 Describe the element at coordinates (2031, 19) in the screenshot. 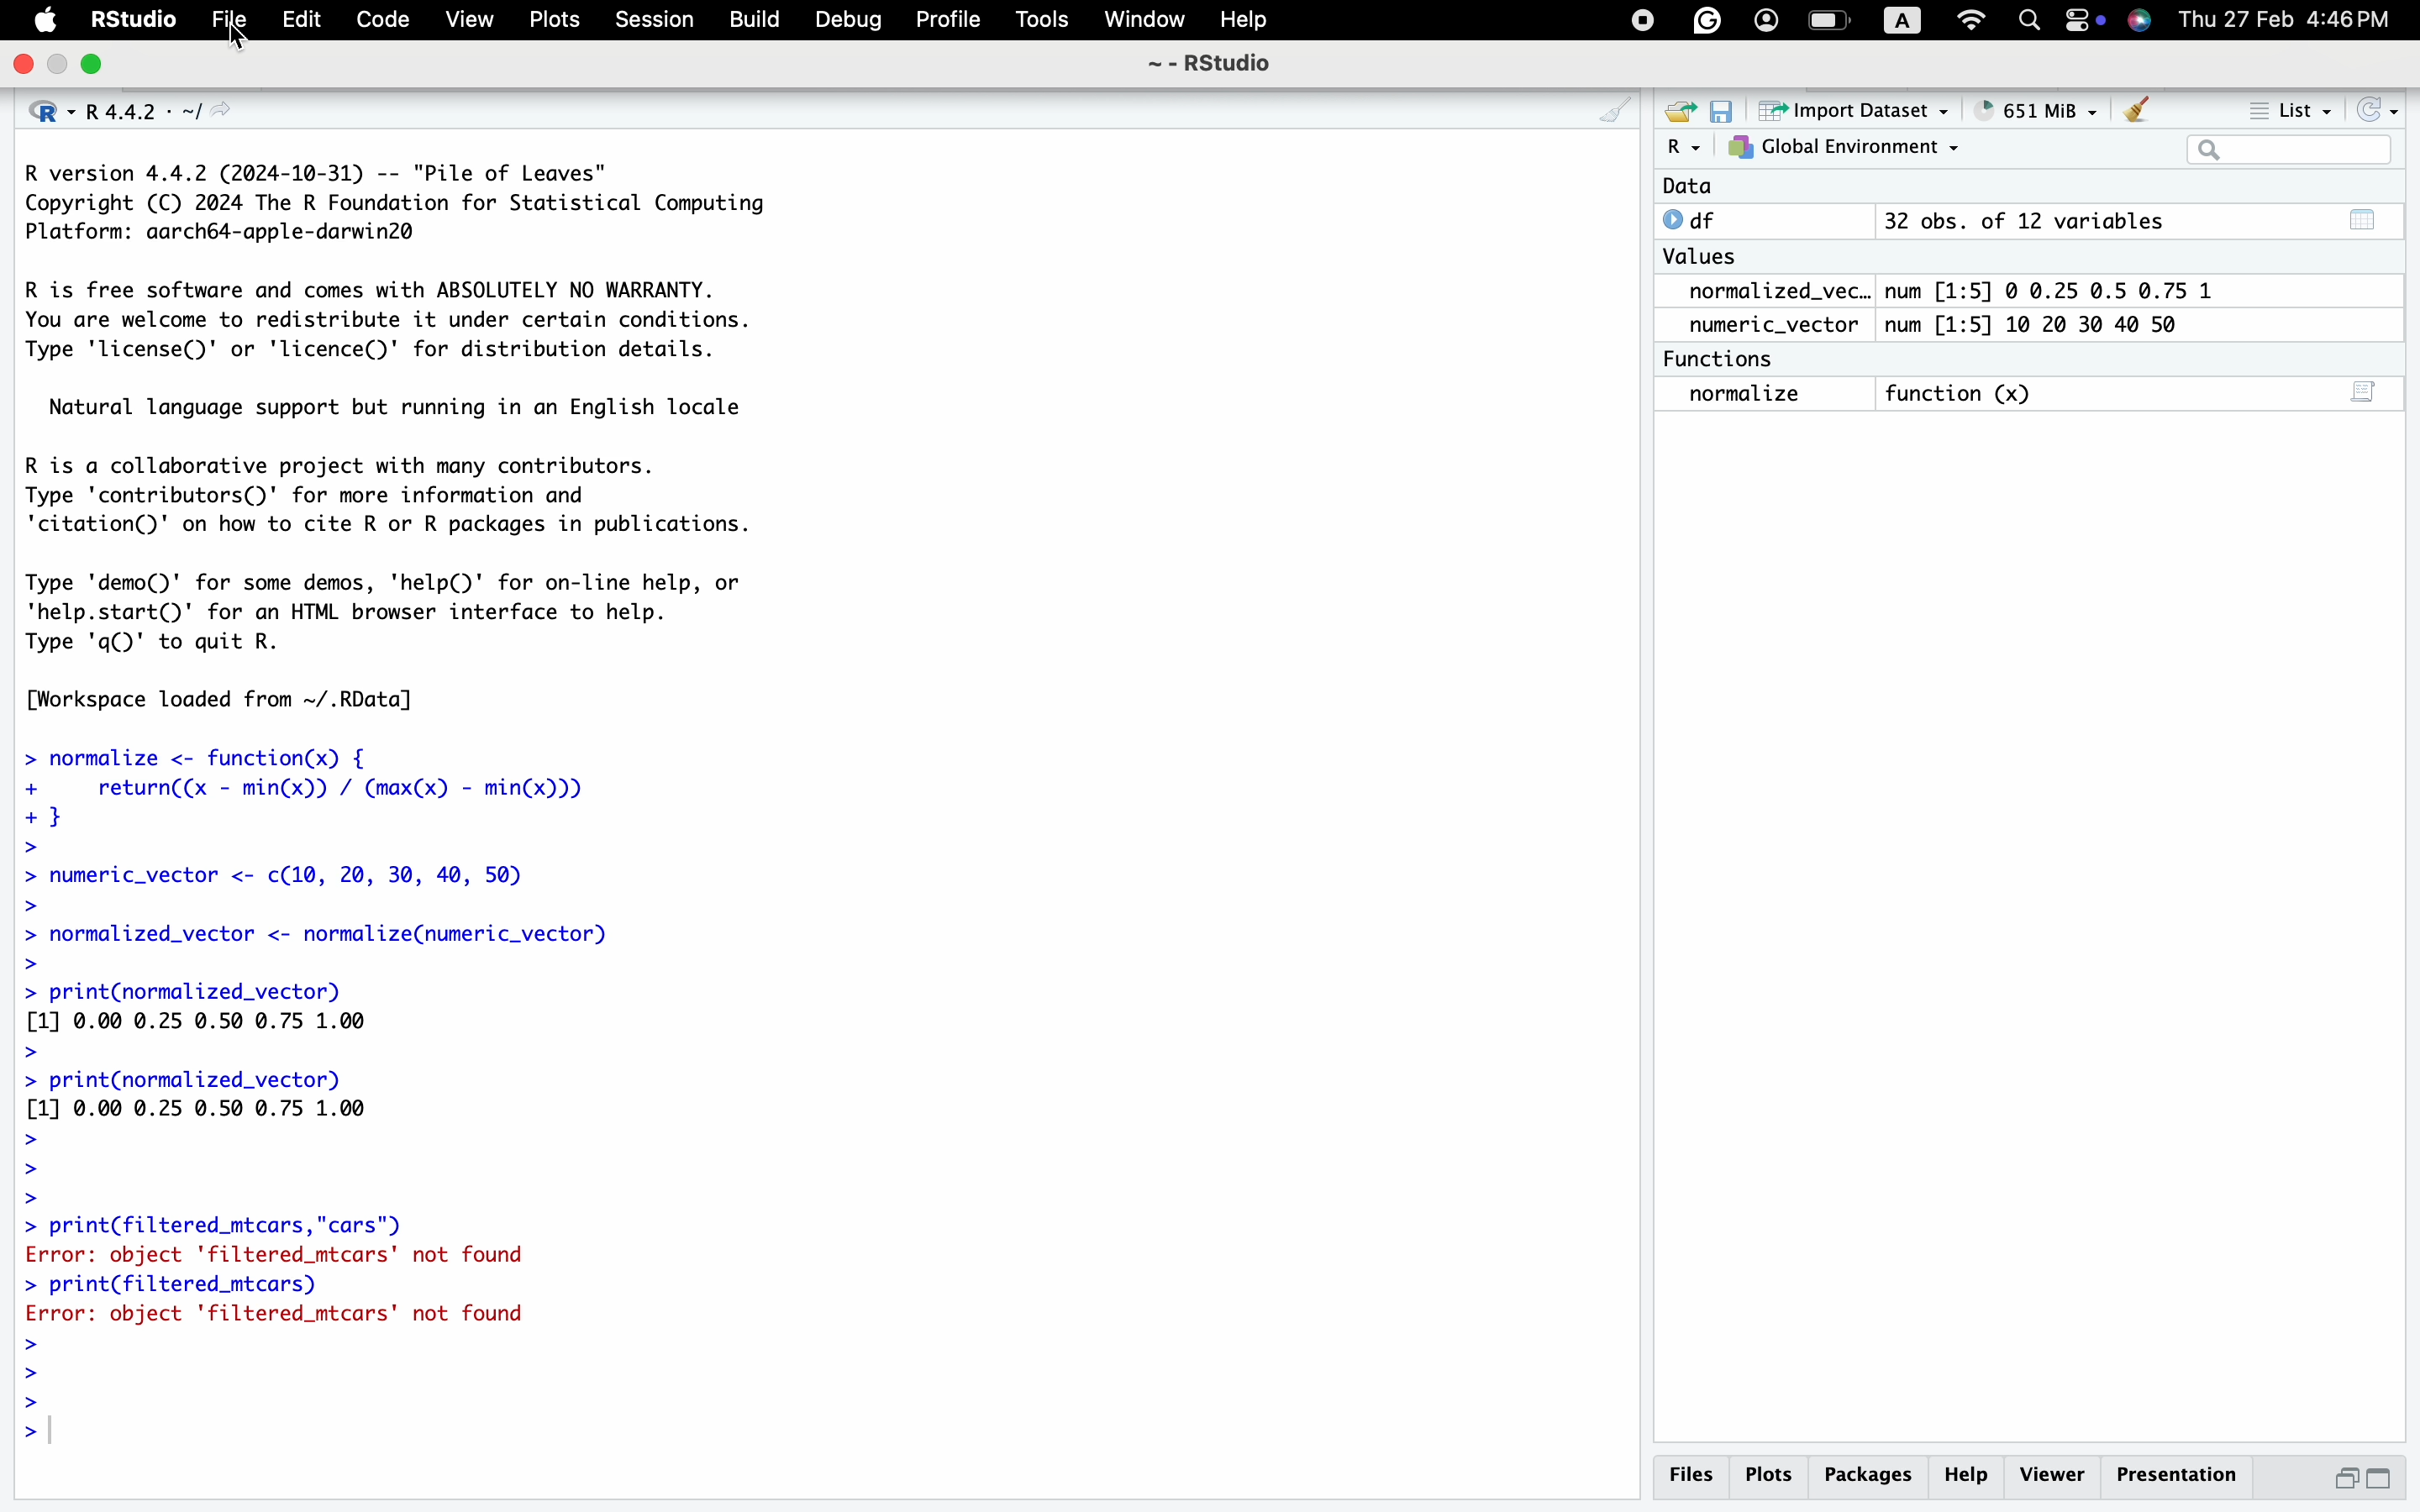

I see `Search ` at that location.